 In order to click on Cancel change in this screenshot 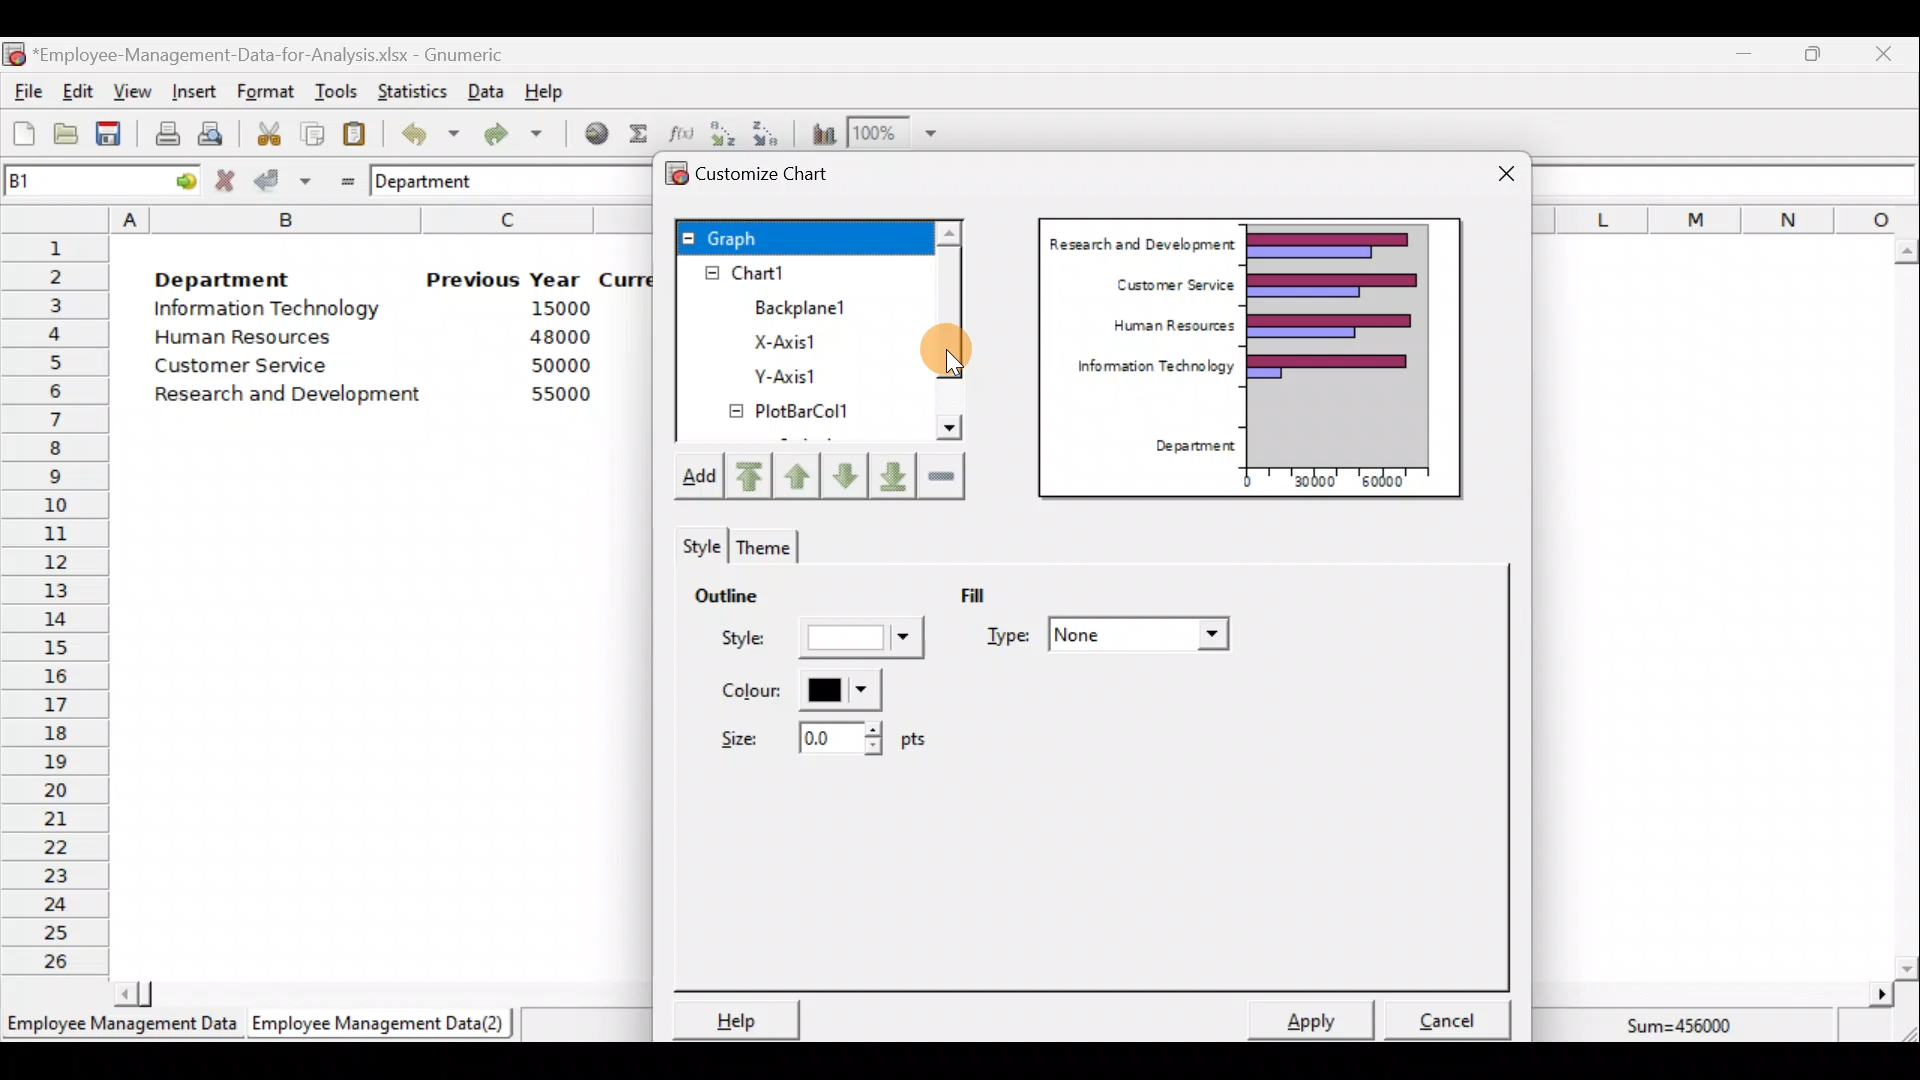, I will do `click(228, 180)`.